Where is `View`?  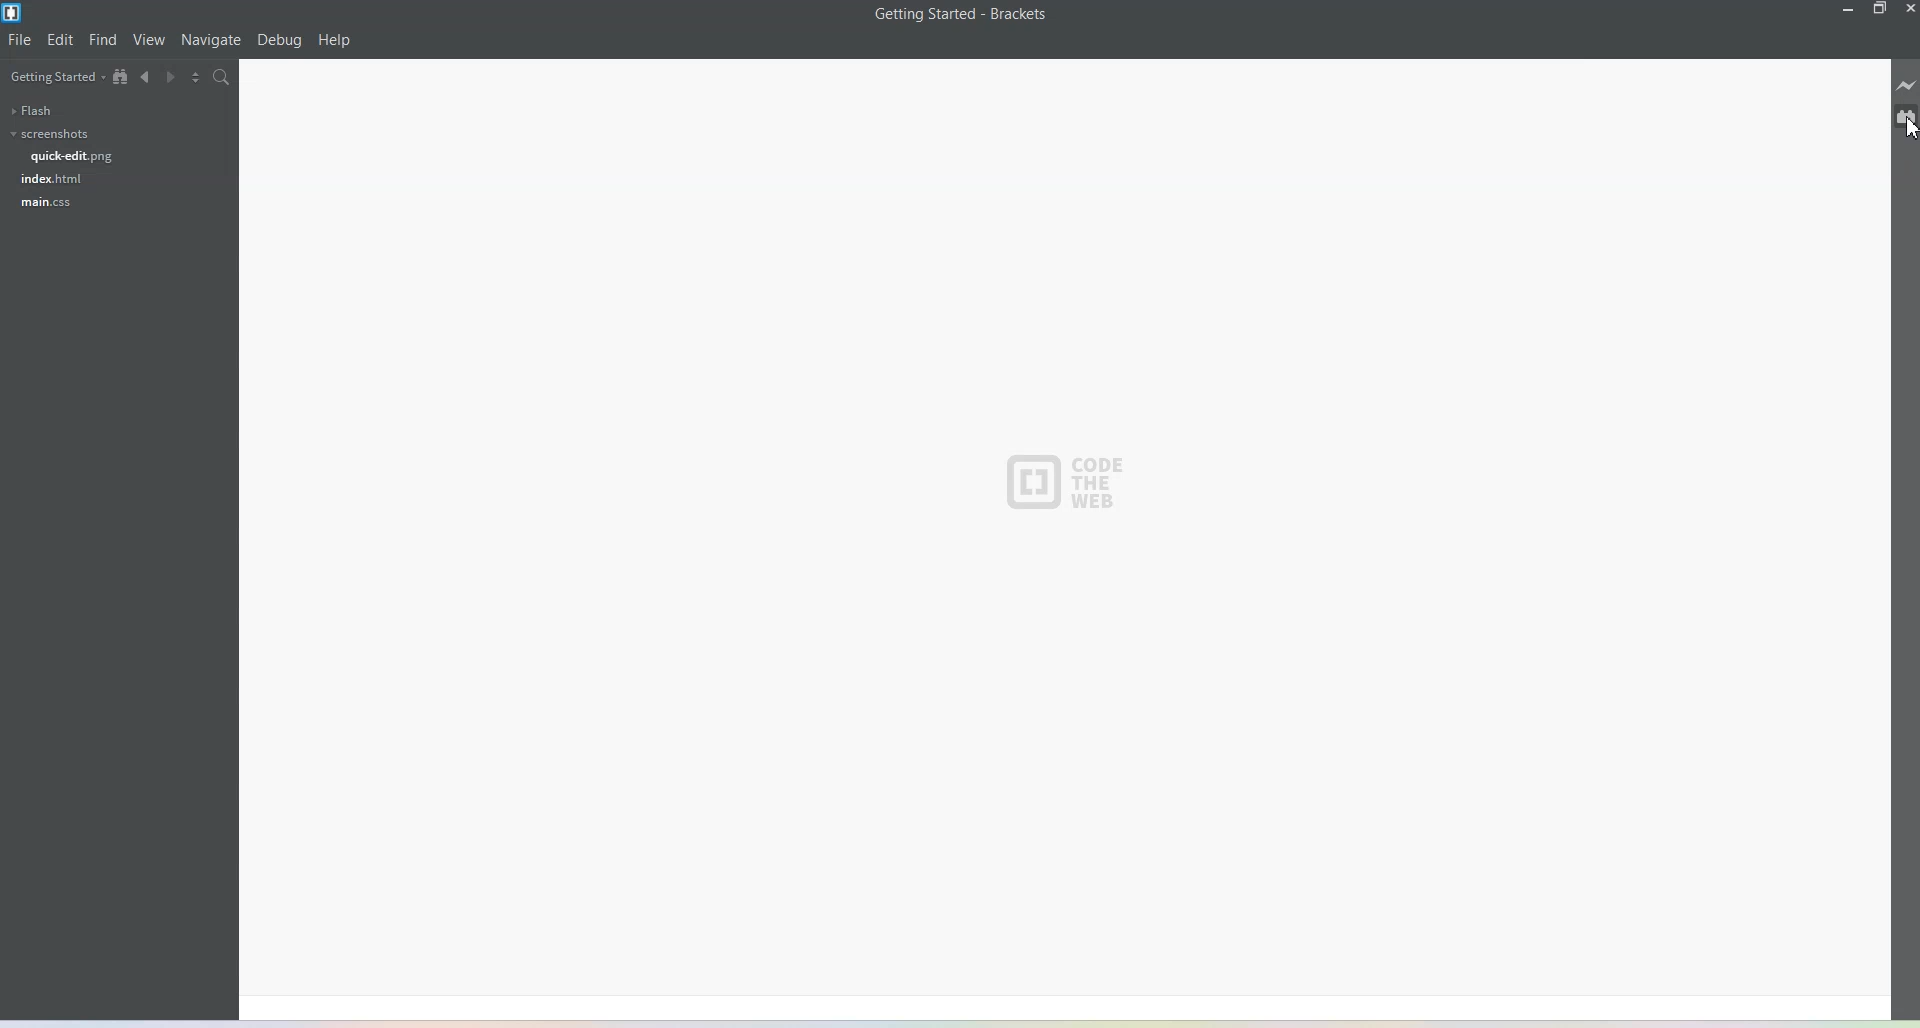
View is located at coordinates (150, 41).